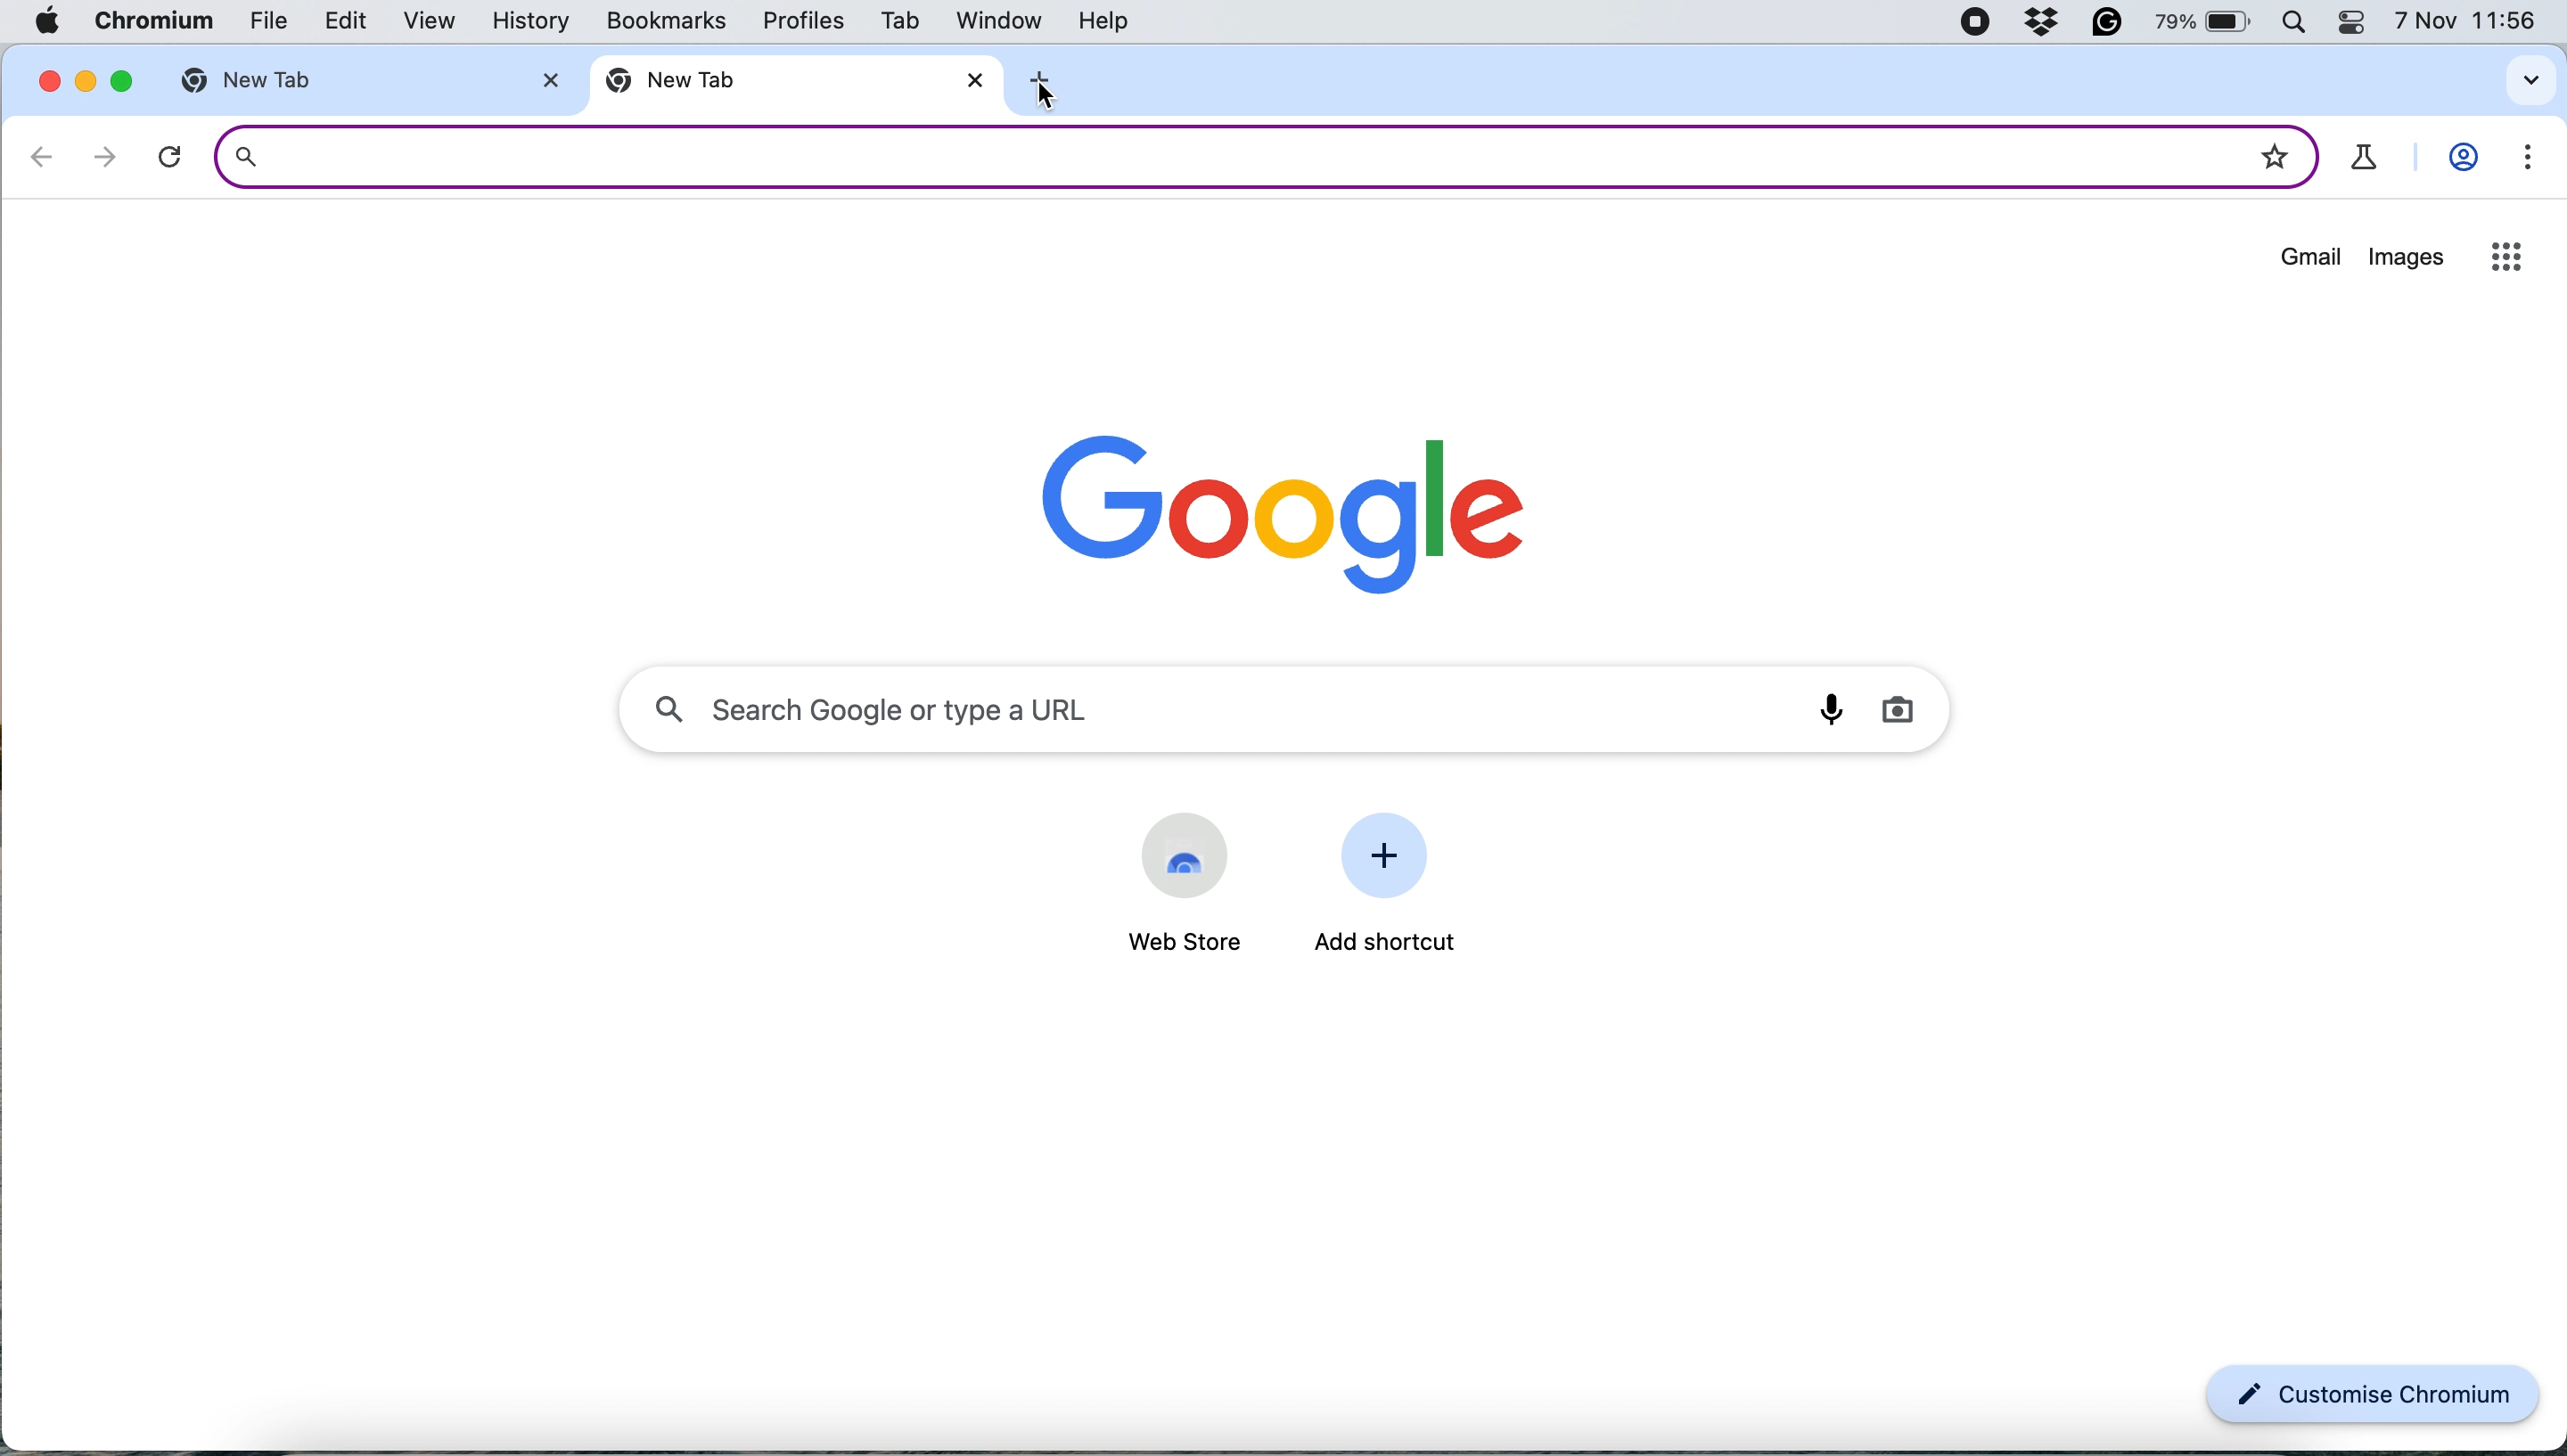  I want to click on profiles, so click(802, 24).